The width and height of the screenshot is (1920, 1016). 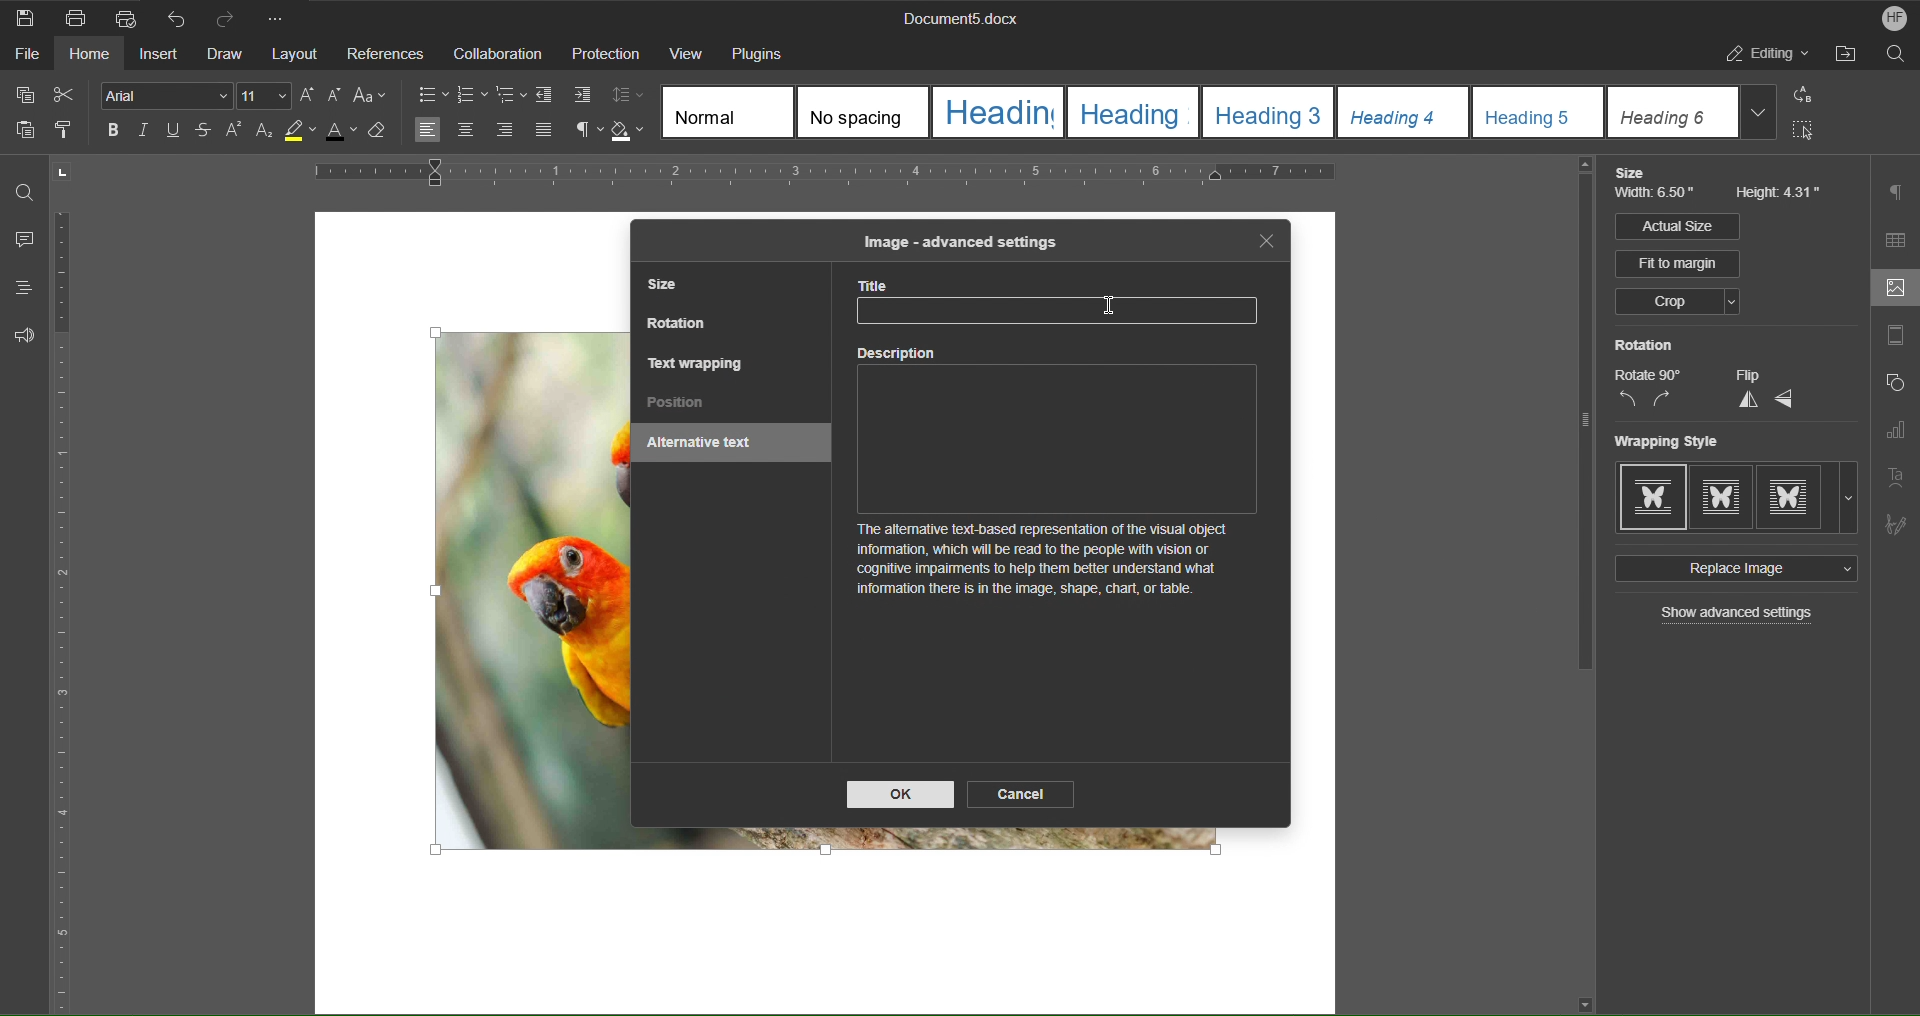 What do you see at coordinates (1896, 57) in the screenshot?
I see `Search` at bounding box center [1896, 57].